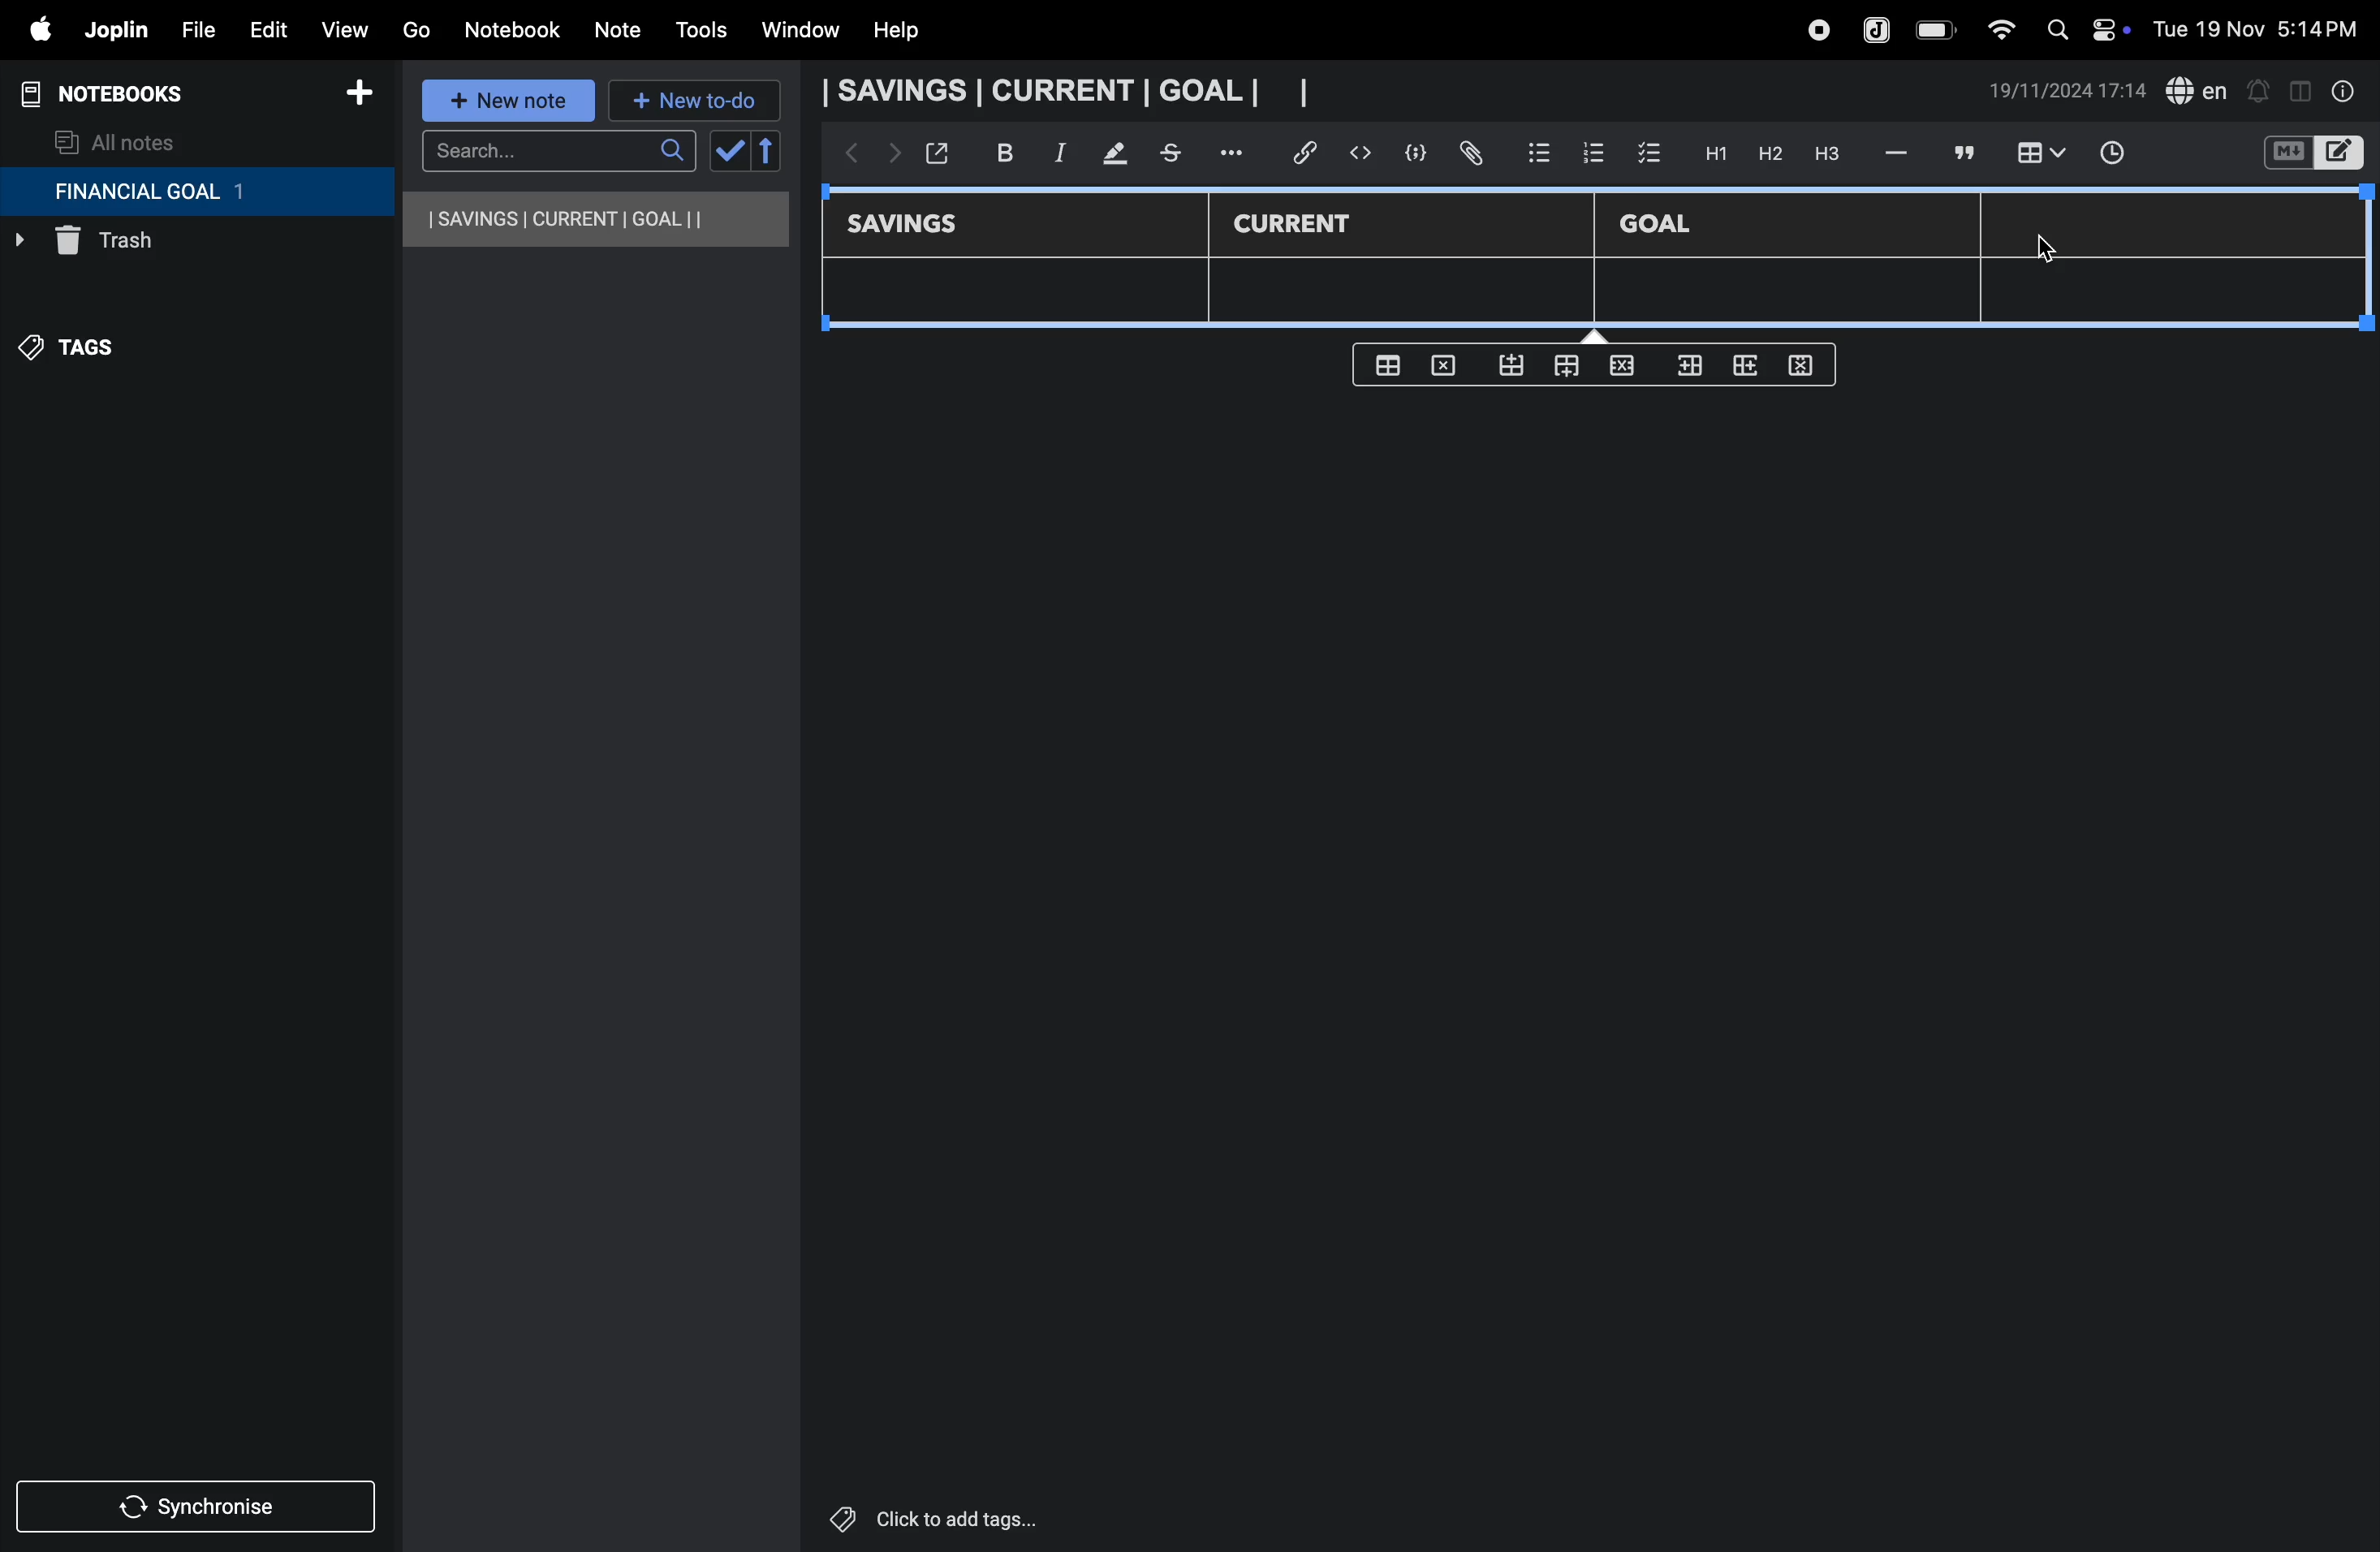 The width and height of the screenshot is (2380, 1552). Describe the element at coordinates (2043, 246) in the screenshot. I see `cursor` at that location.